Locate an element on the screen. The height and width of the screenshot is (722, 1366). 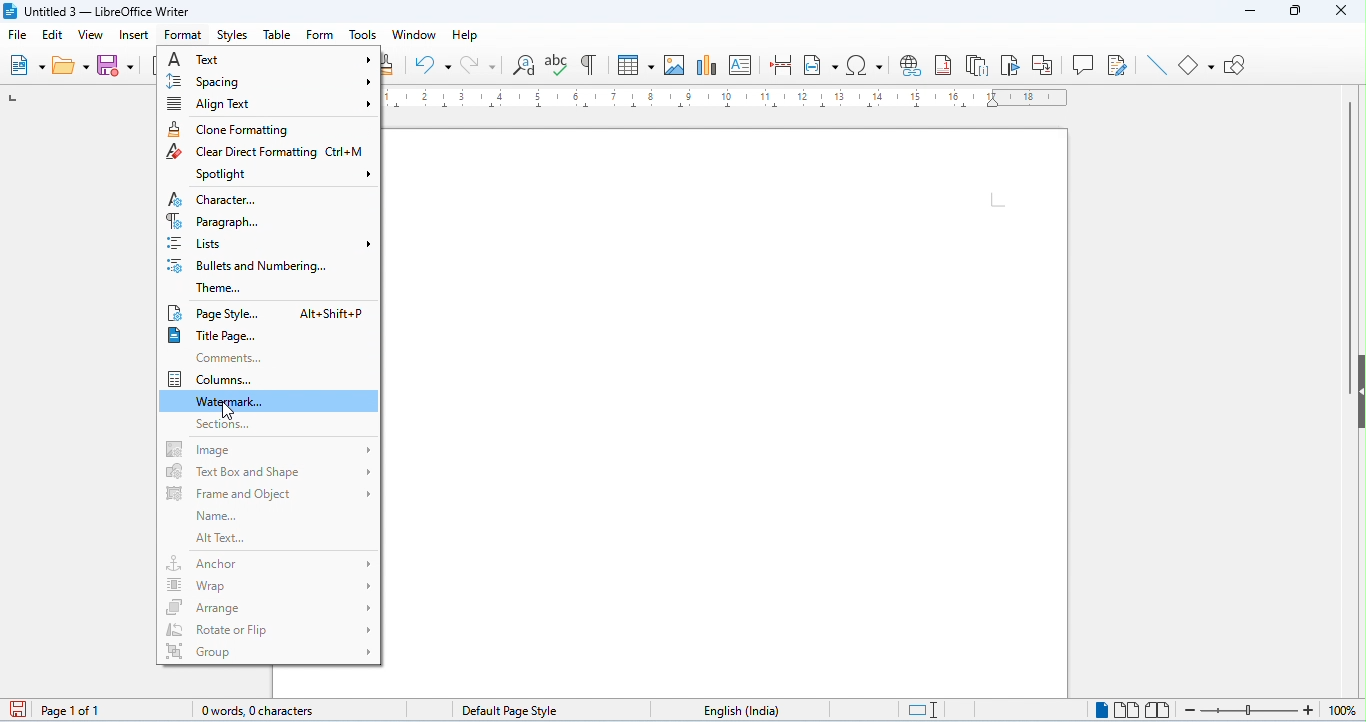
text is located at coordinates (273, 60).